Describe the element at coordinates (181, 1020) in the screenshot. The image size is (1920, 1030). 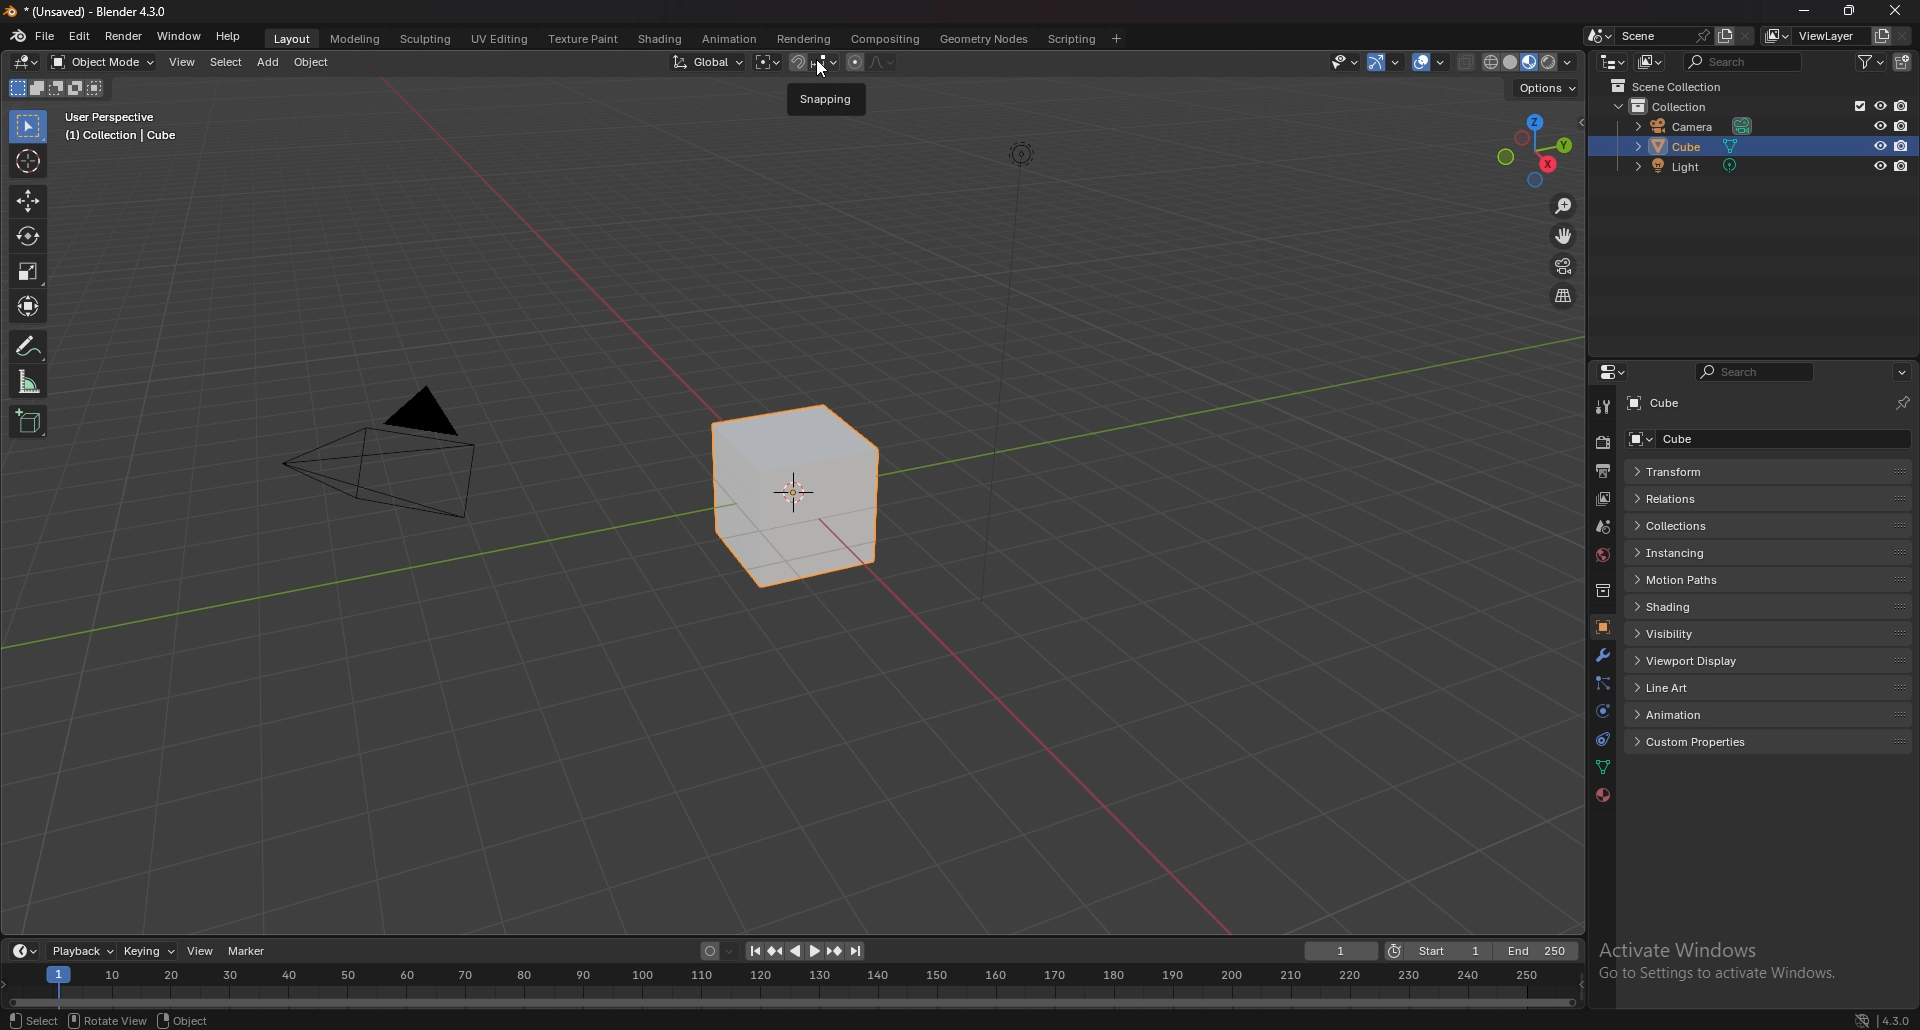
I see `object` at that location.